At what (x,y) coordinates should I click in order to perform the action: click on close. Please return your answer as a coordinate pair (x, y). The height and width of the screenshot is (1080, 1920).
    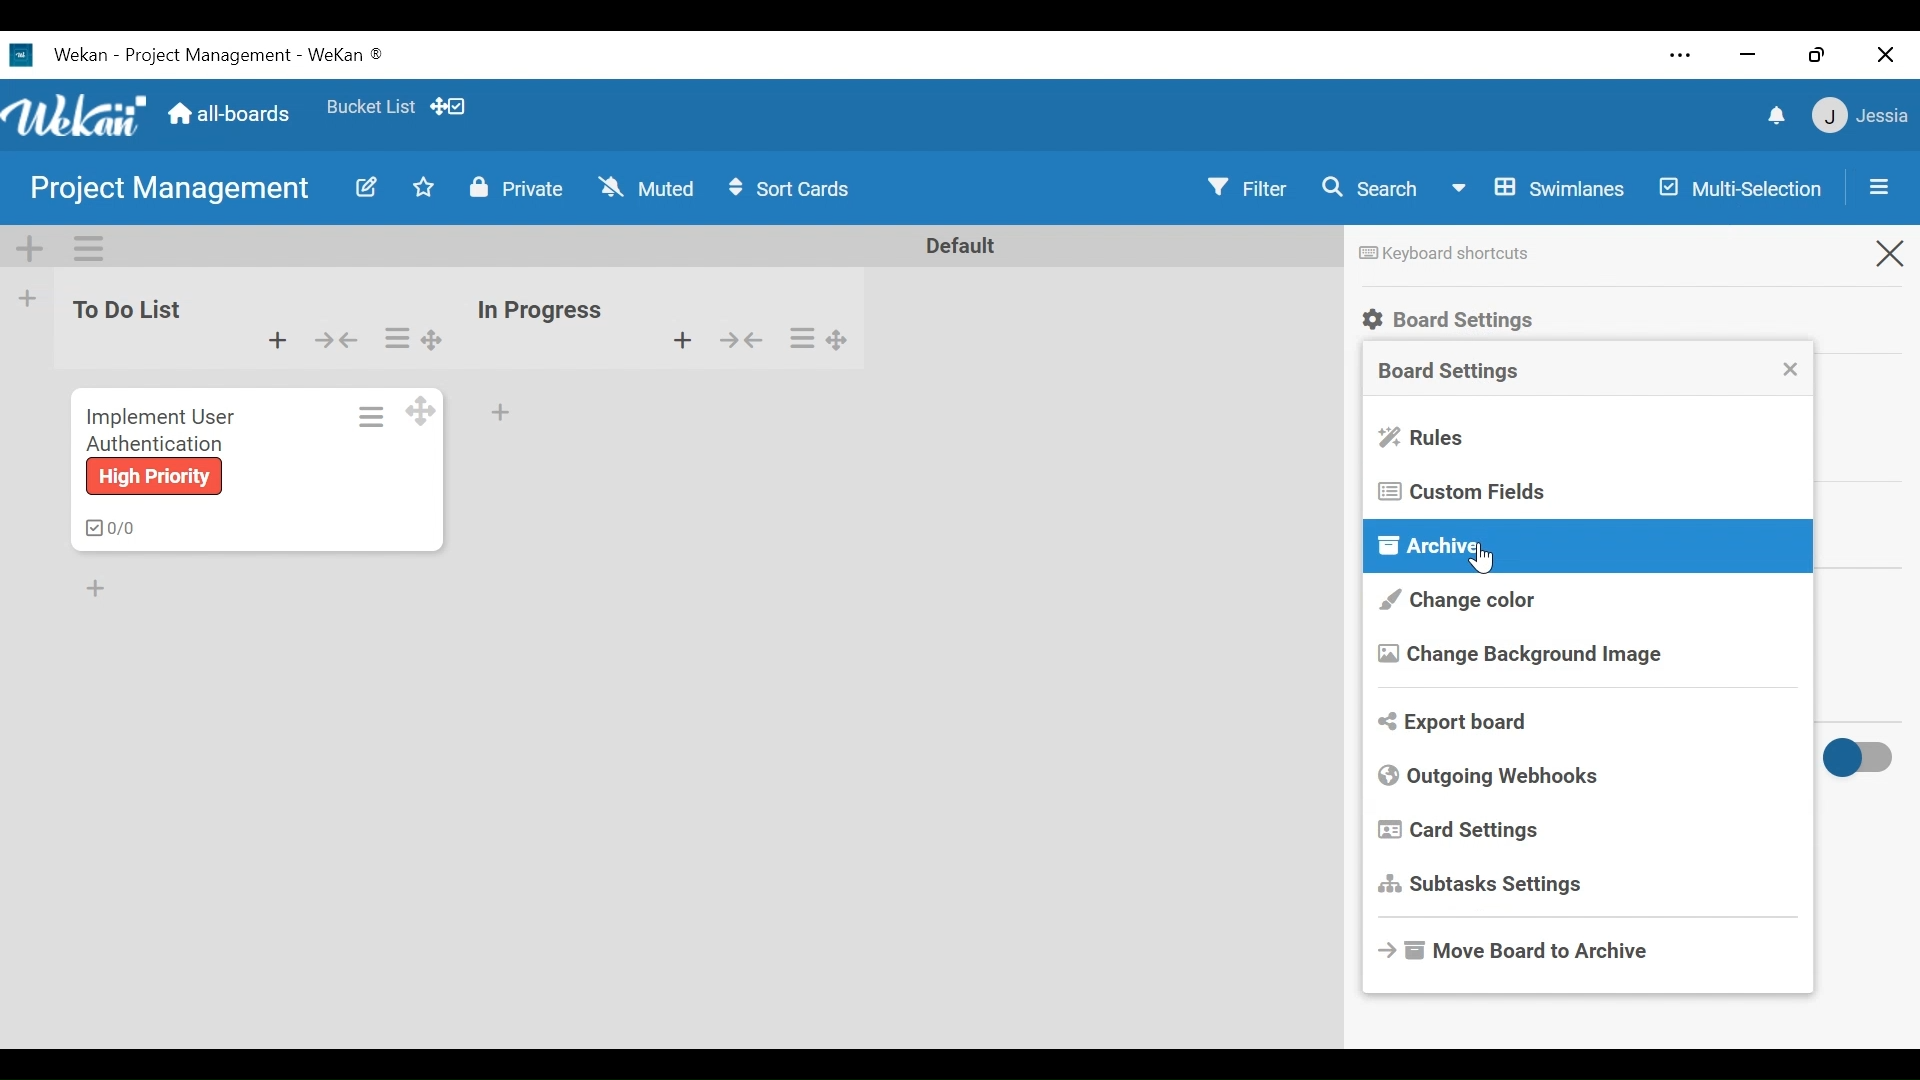
    Looking at the image, I should click on (1886, 56).